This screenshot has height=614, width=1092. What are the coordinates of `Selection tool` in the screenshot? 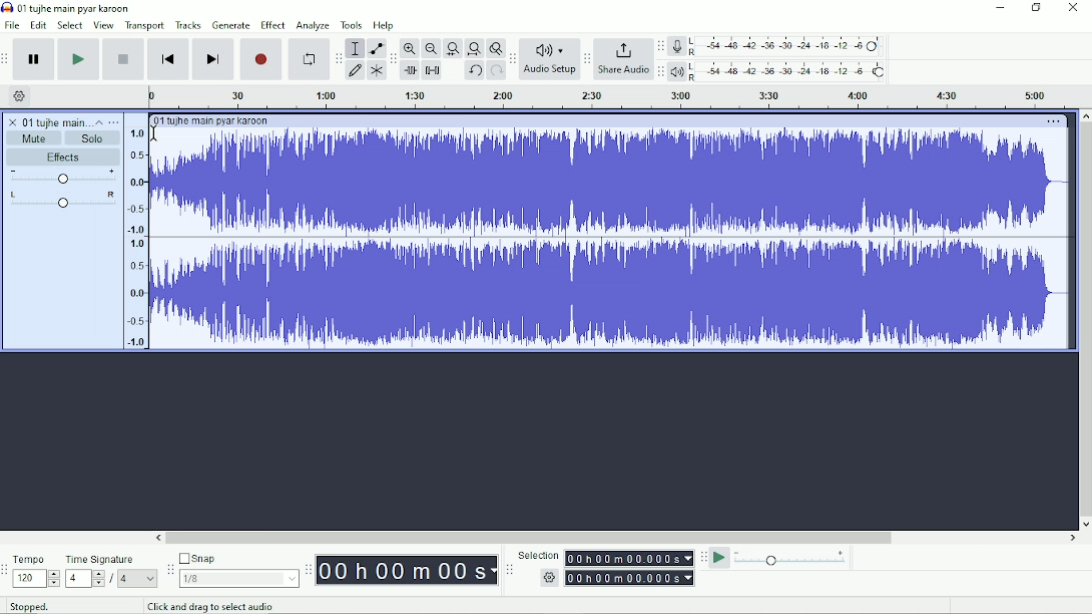 It's located at (355, 48).